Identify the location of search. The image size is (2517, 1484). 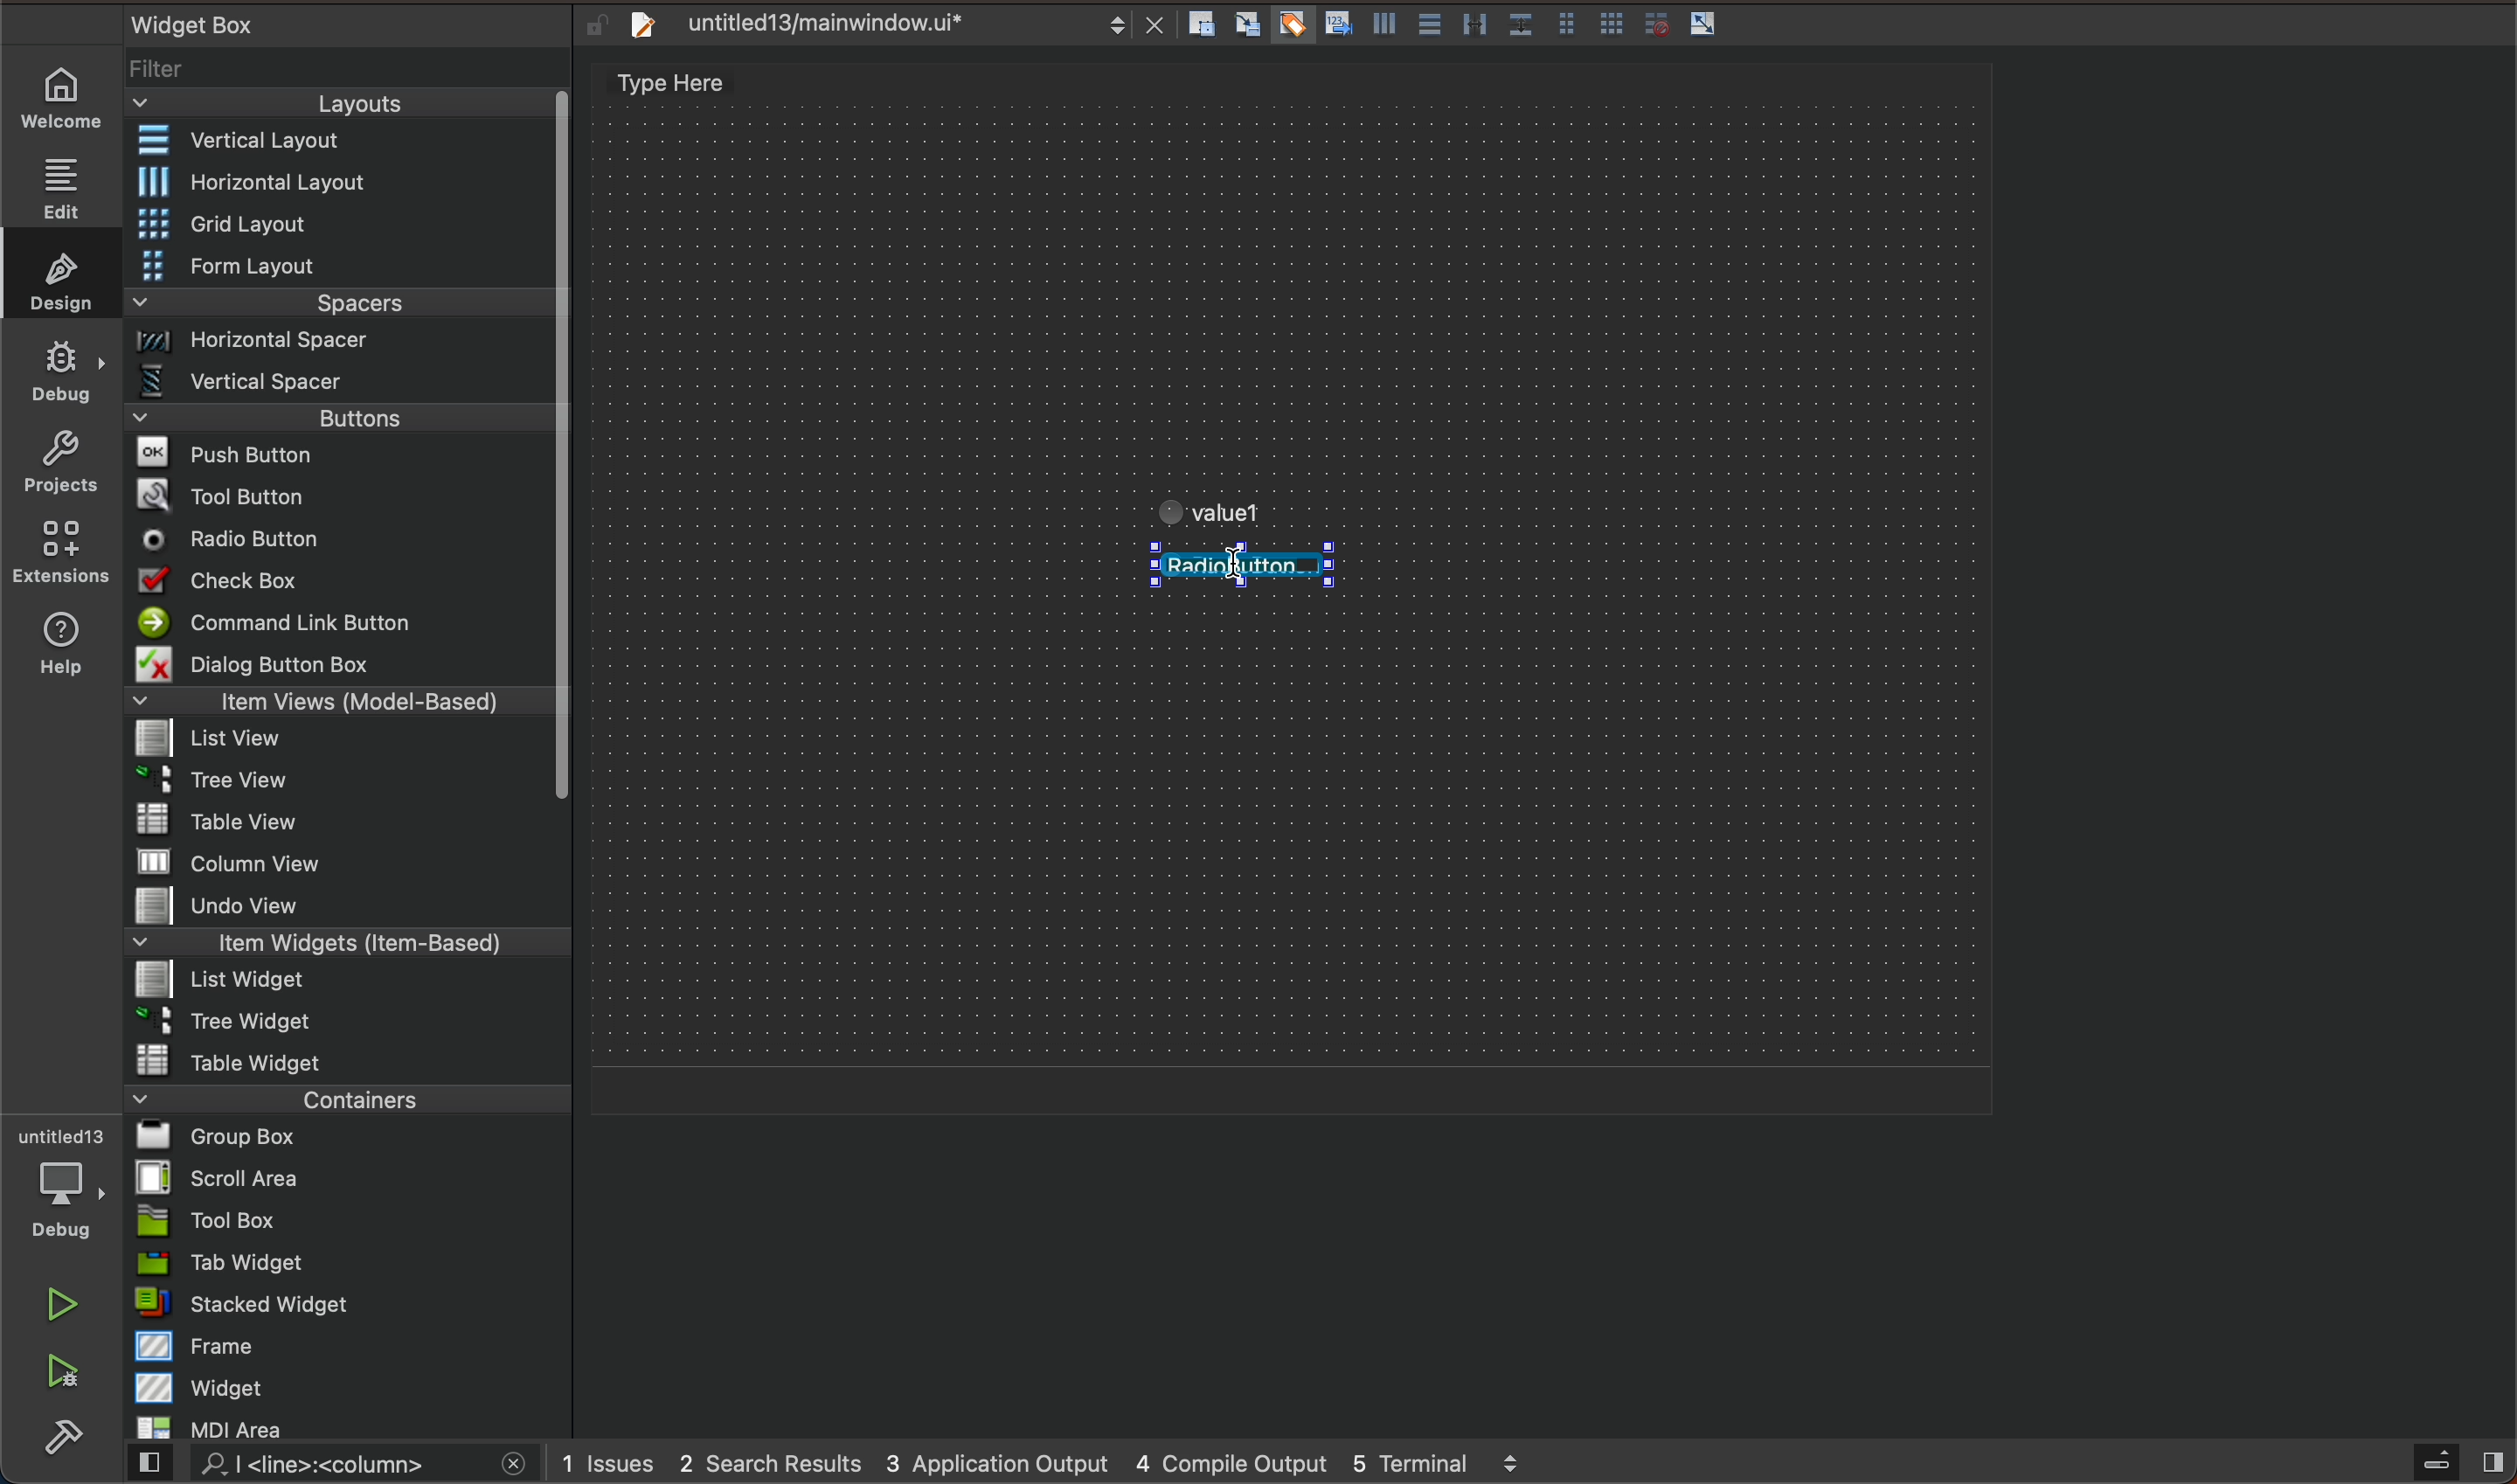
(323, 1465).